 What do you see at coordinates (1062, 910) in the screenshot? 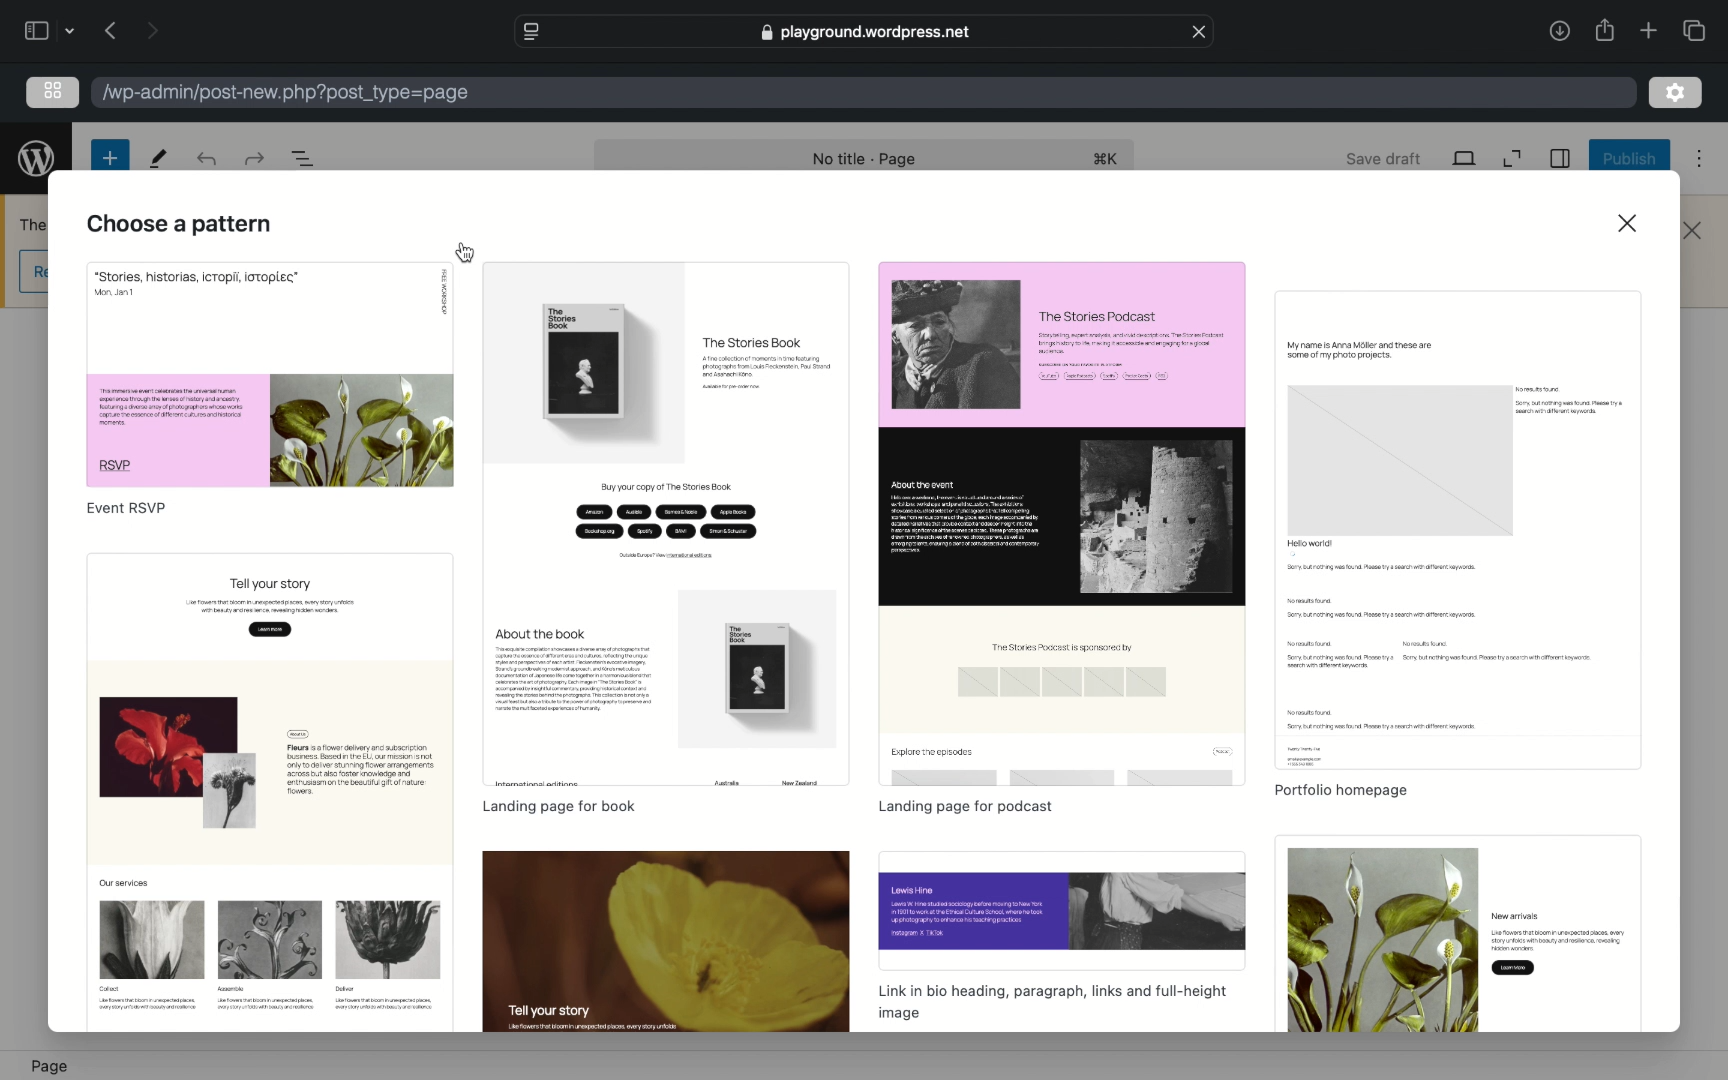
I see `preview` at bounding box center [1062, 910].